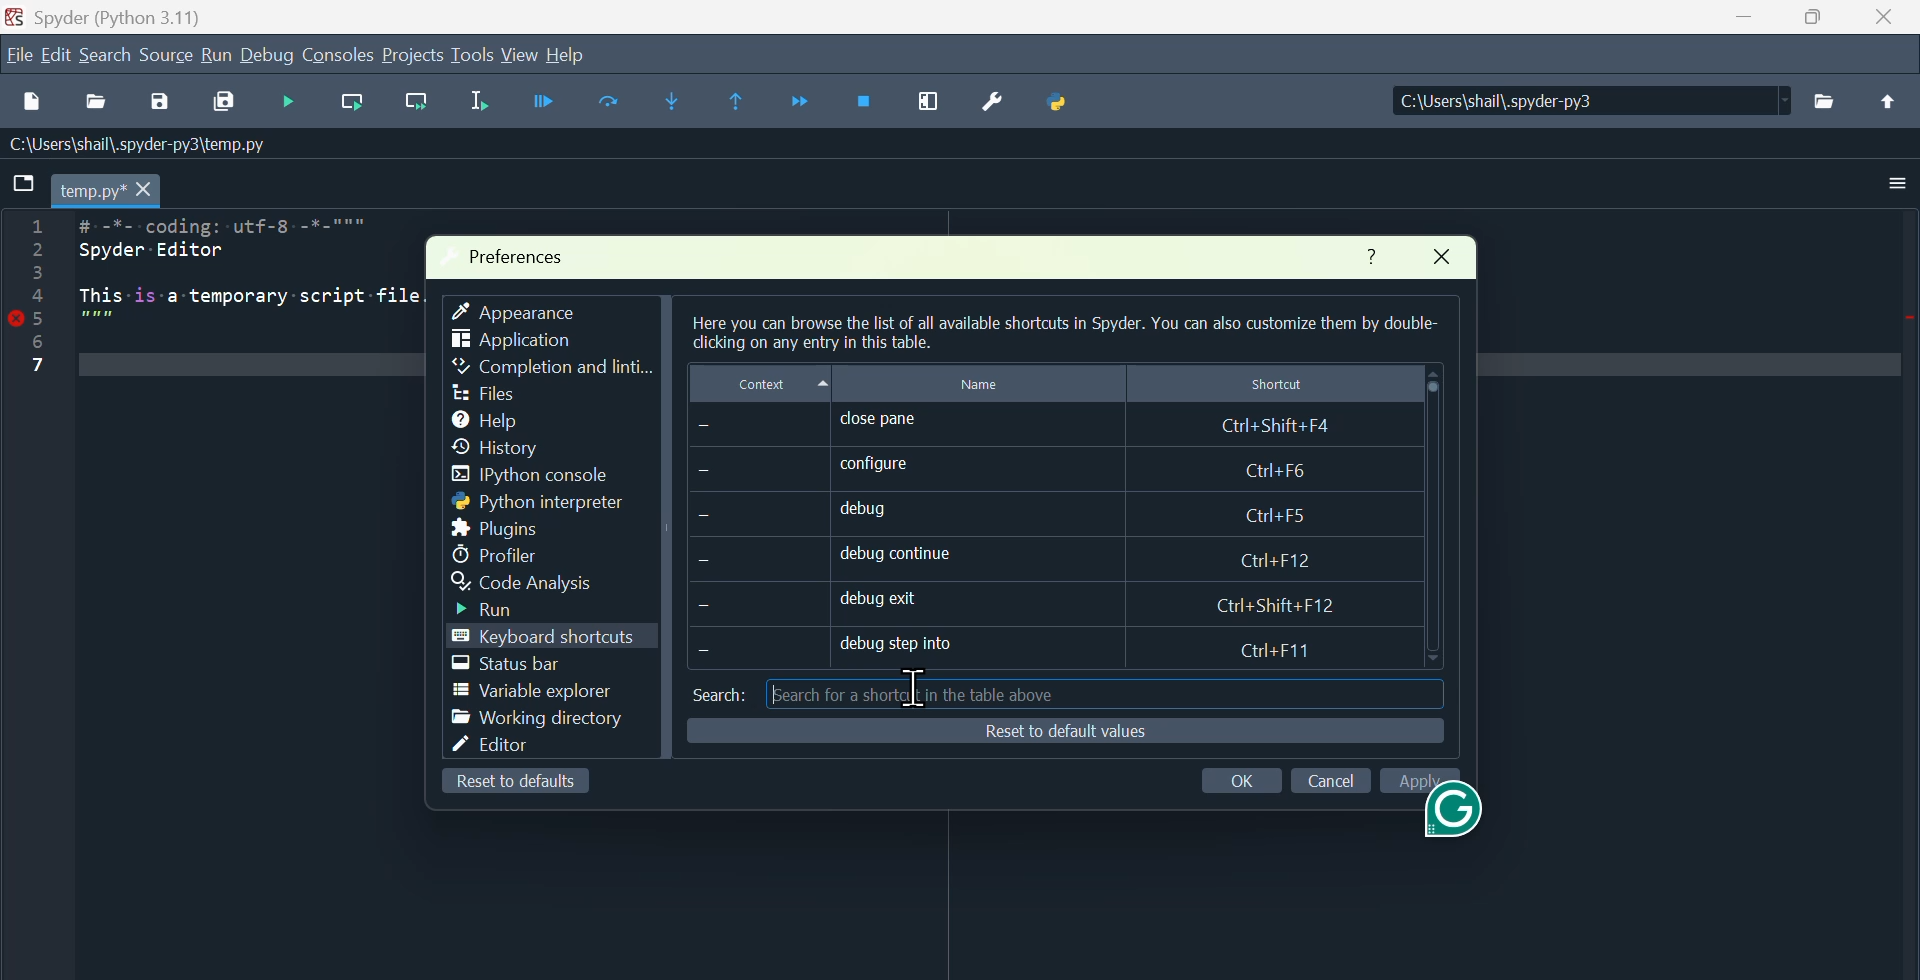 This screenshot has width=1920, height=980. I want to click on minimise, so click(1737, 24).